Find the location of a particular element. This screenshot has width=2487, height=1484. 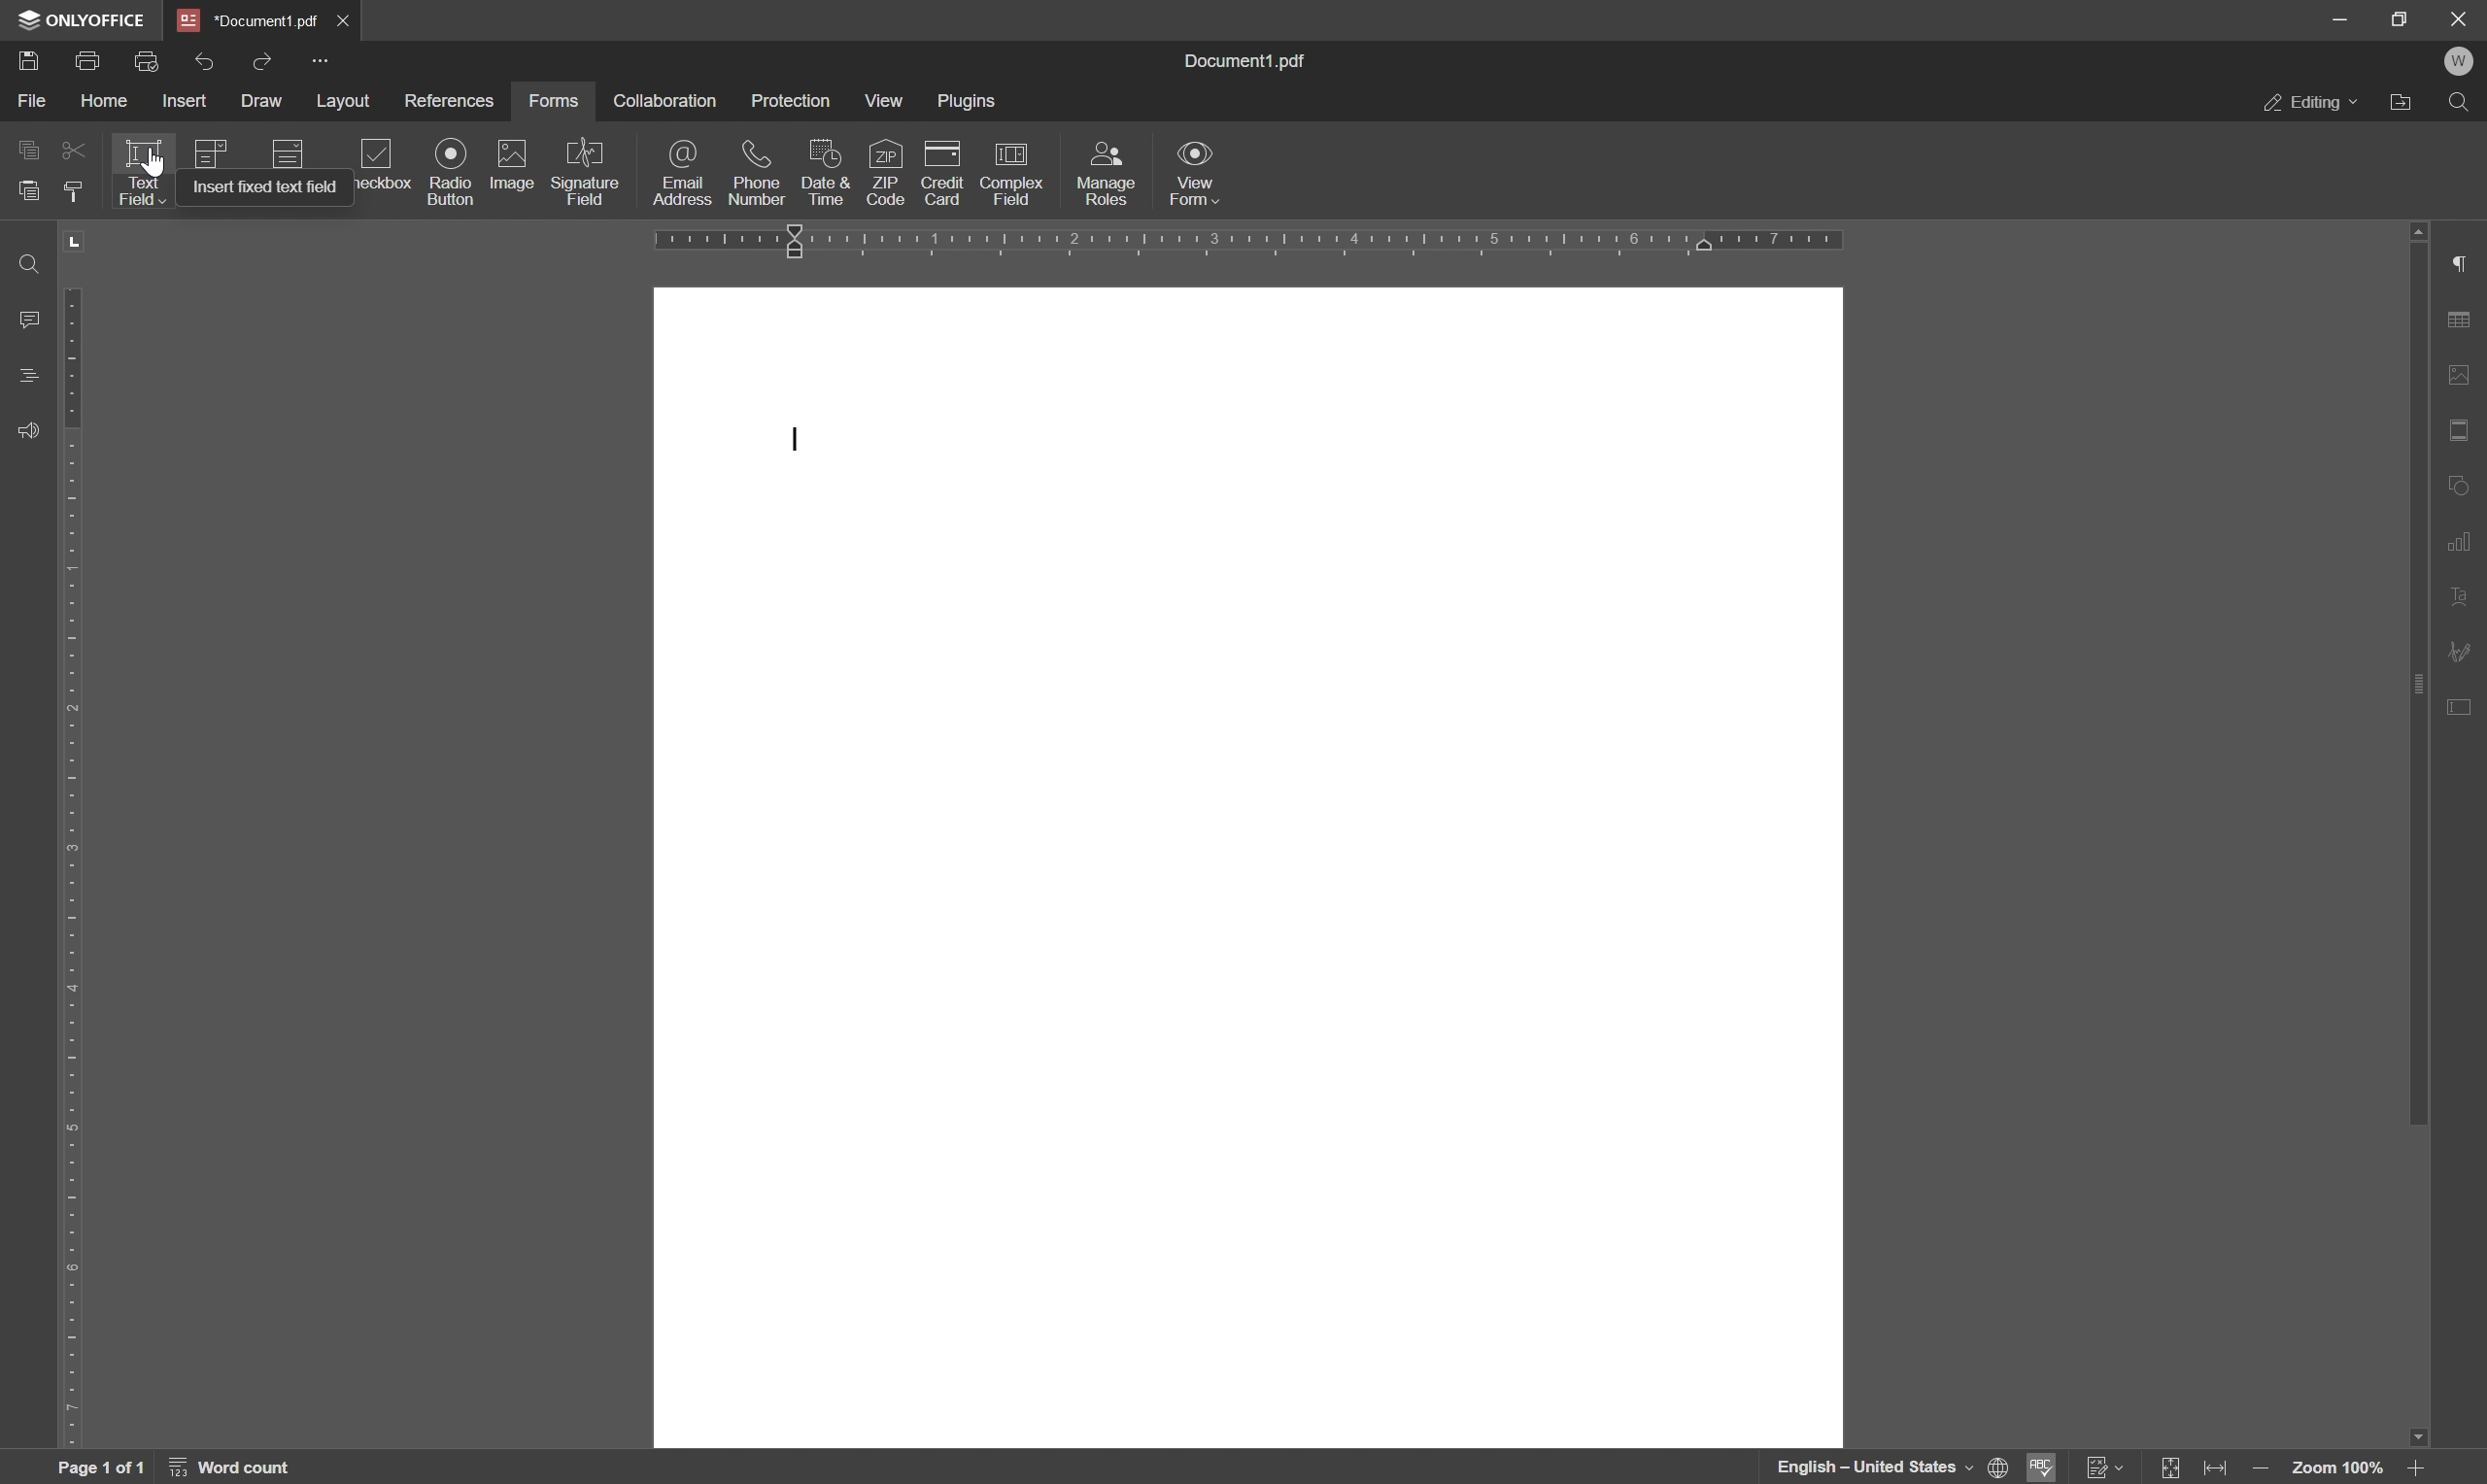

text field is located at coordinates (143, 173).